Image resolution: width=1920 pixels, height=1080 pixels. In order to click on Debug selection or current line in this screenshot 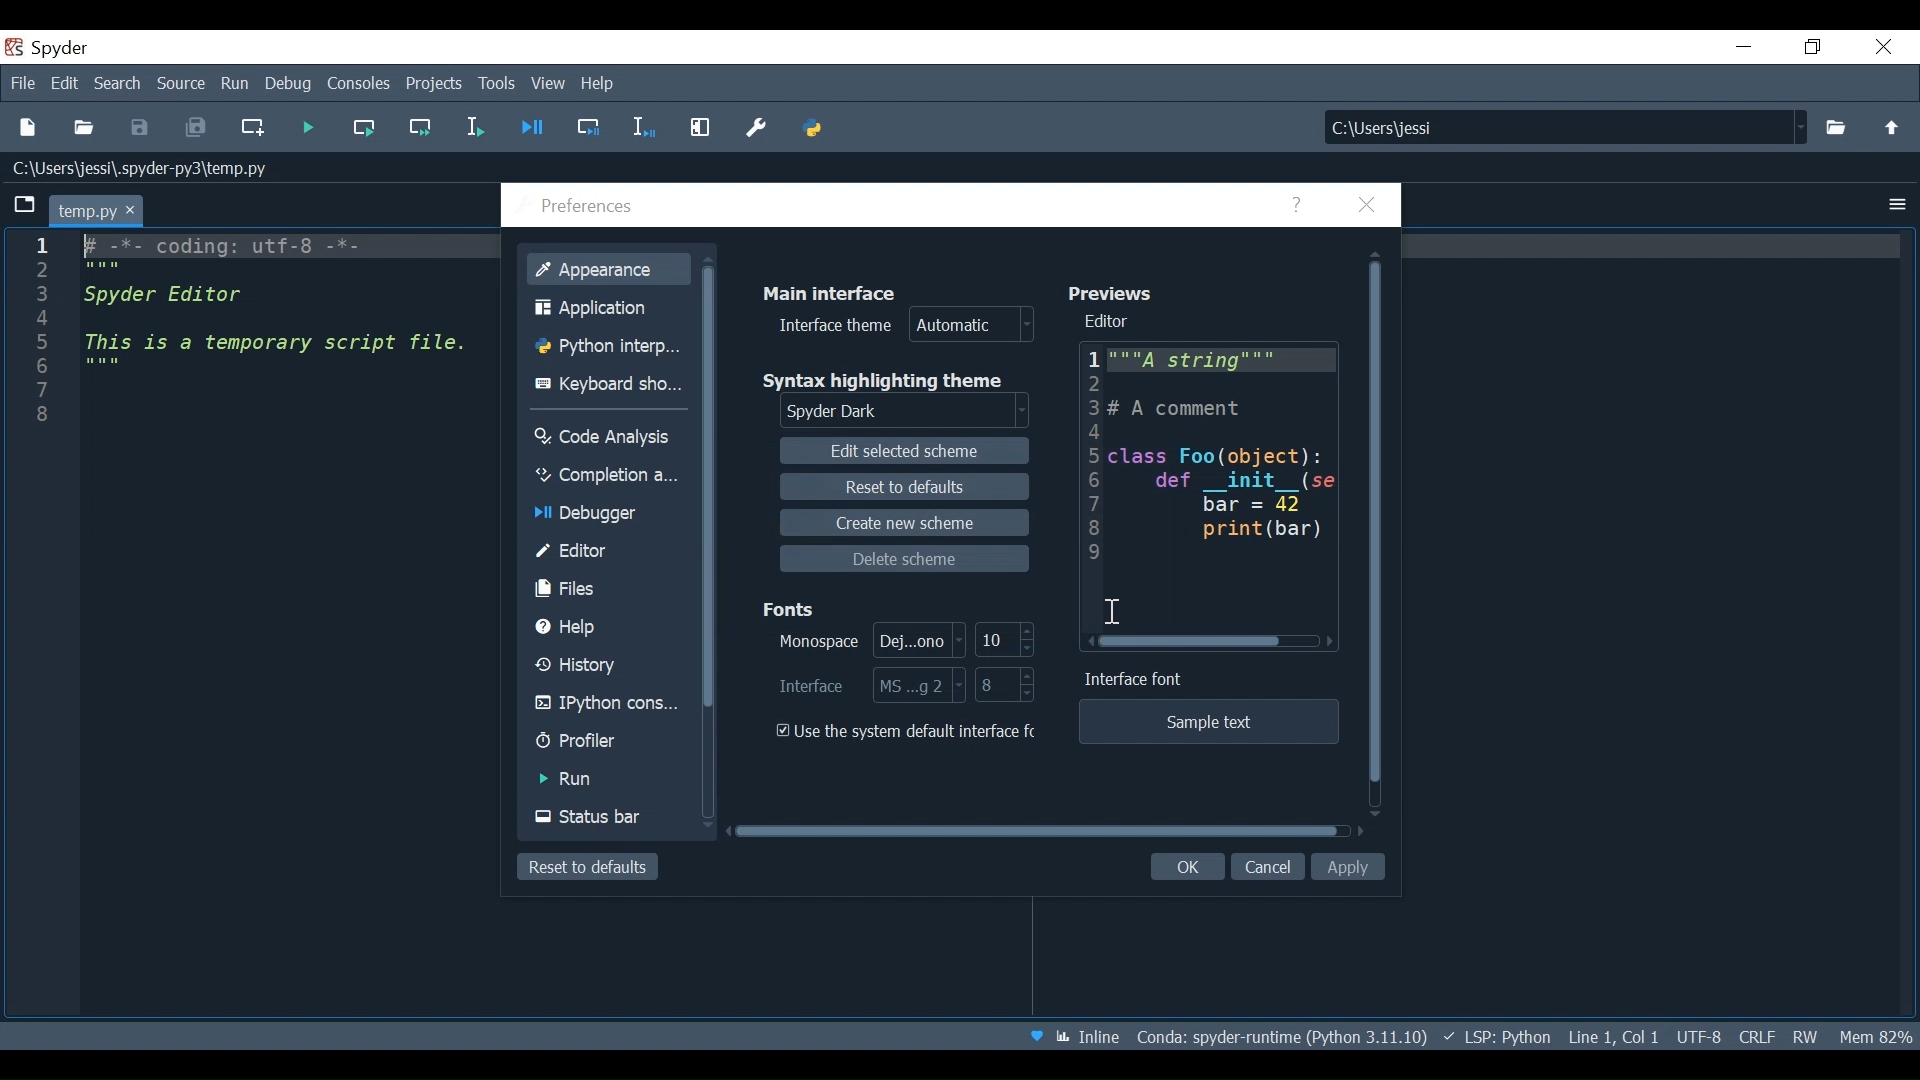, I will do `click(641, 130)`.